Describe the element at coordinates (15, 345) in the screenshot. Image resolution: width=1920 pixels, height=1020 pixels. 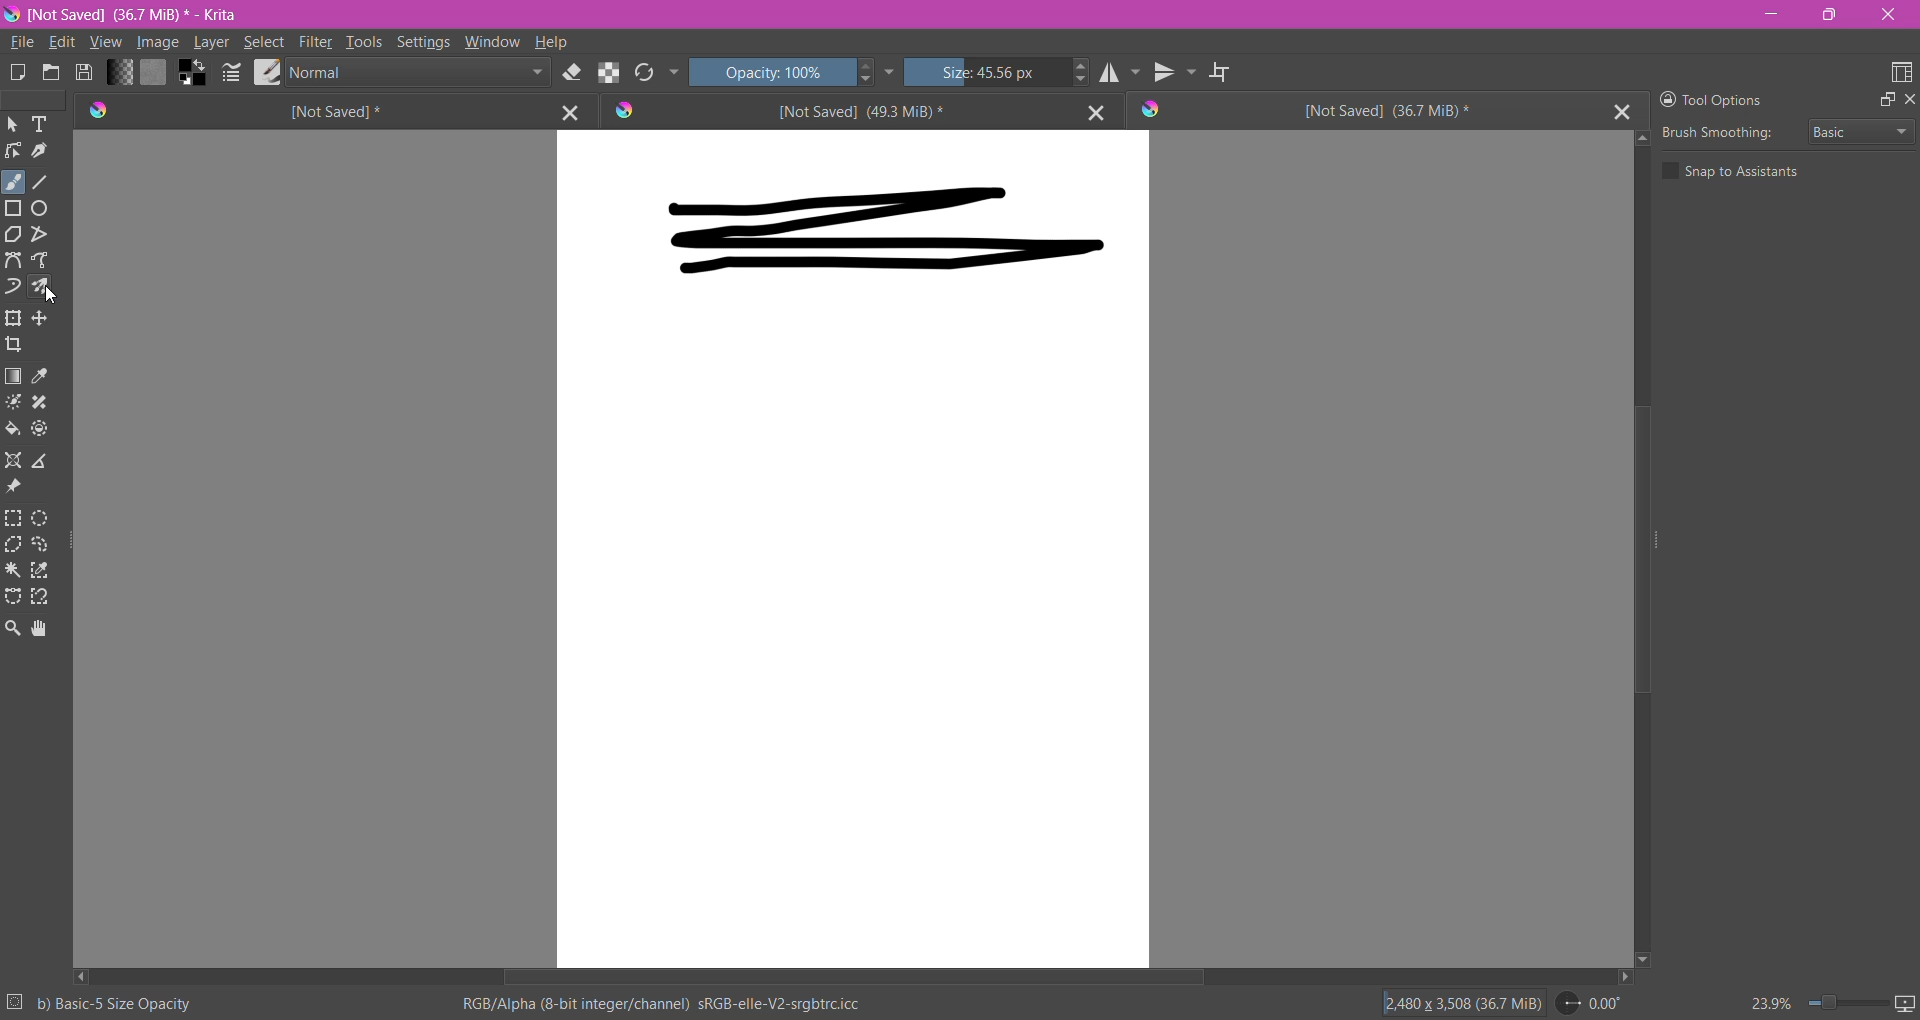
I see `Crop the image to an area` at that location.